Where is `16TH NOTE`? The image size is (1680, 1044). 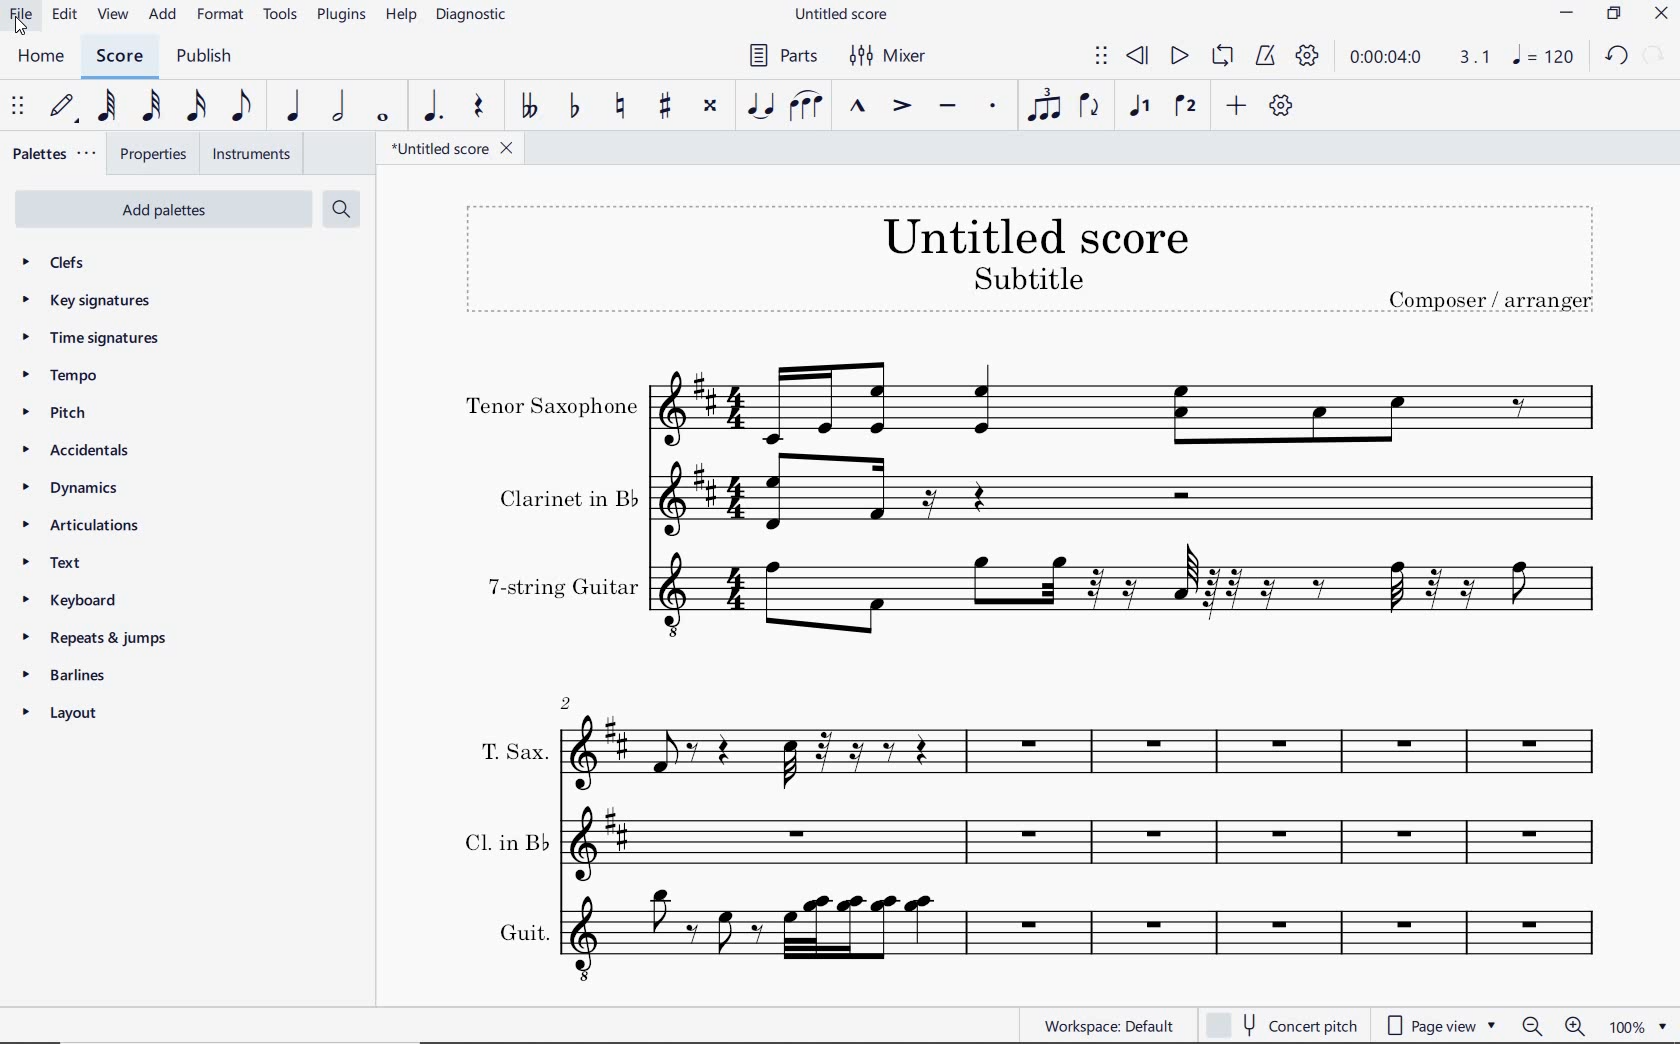
16TH NOTE is located at coordinates (198, 107).